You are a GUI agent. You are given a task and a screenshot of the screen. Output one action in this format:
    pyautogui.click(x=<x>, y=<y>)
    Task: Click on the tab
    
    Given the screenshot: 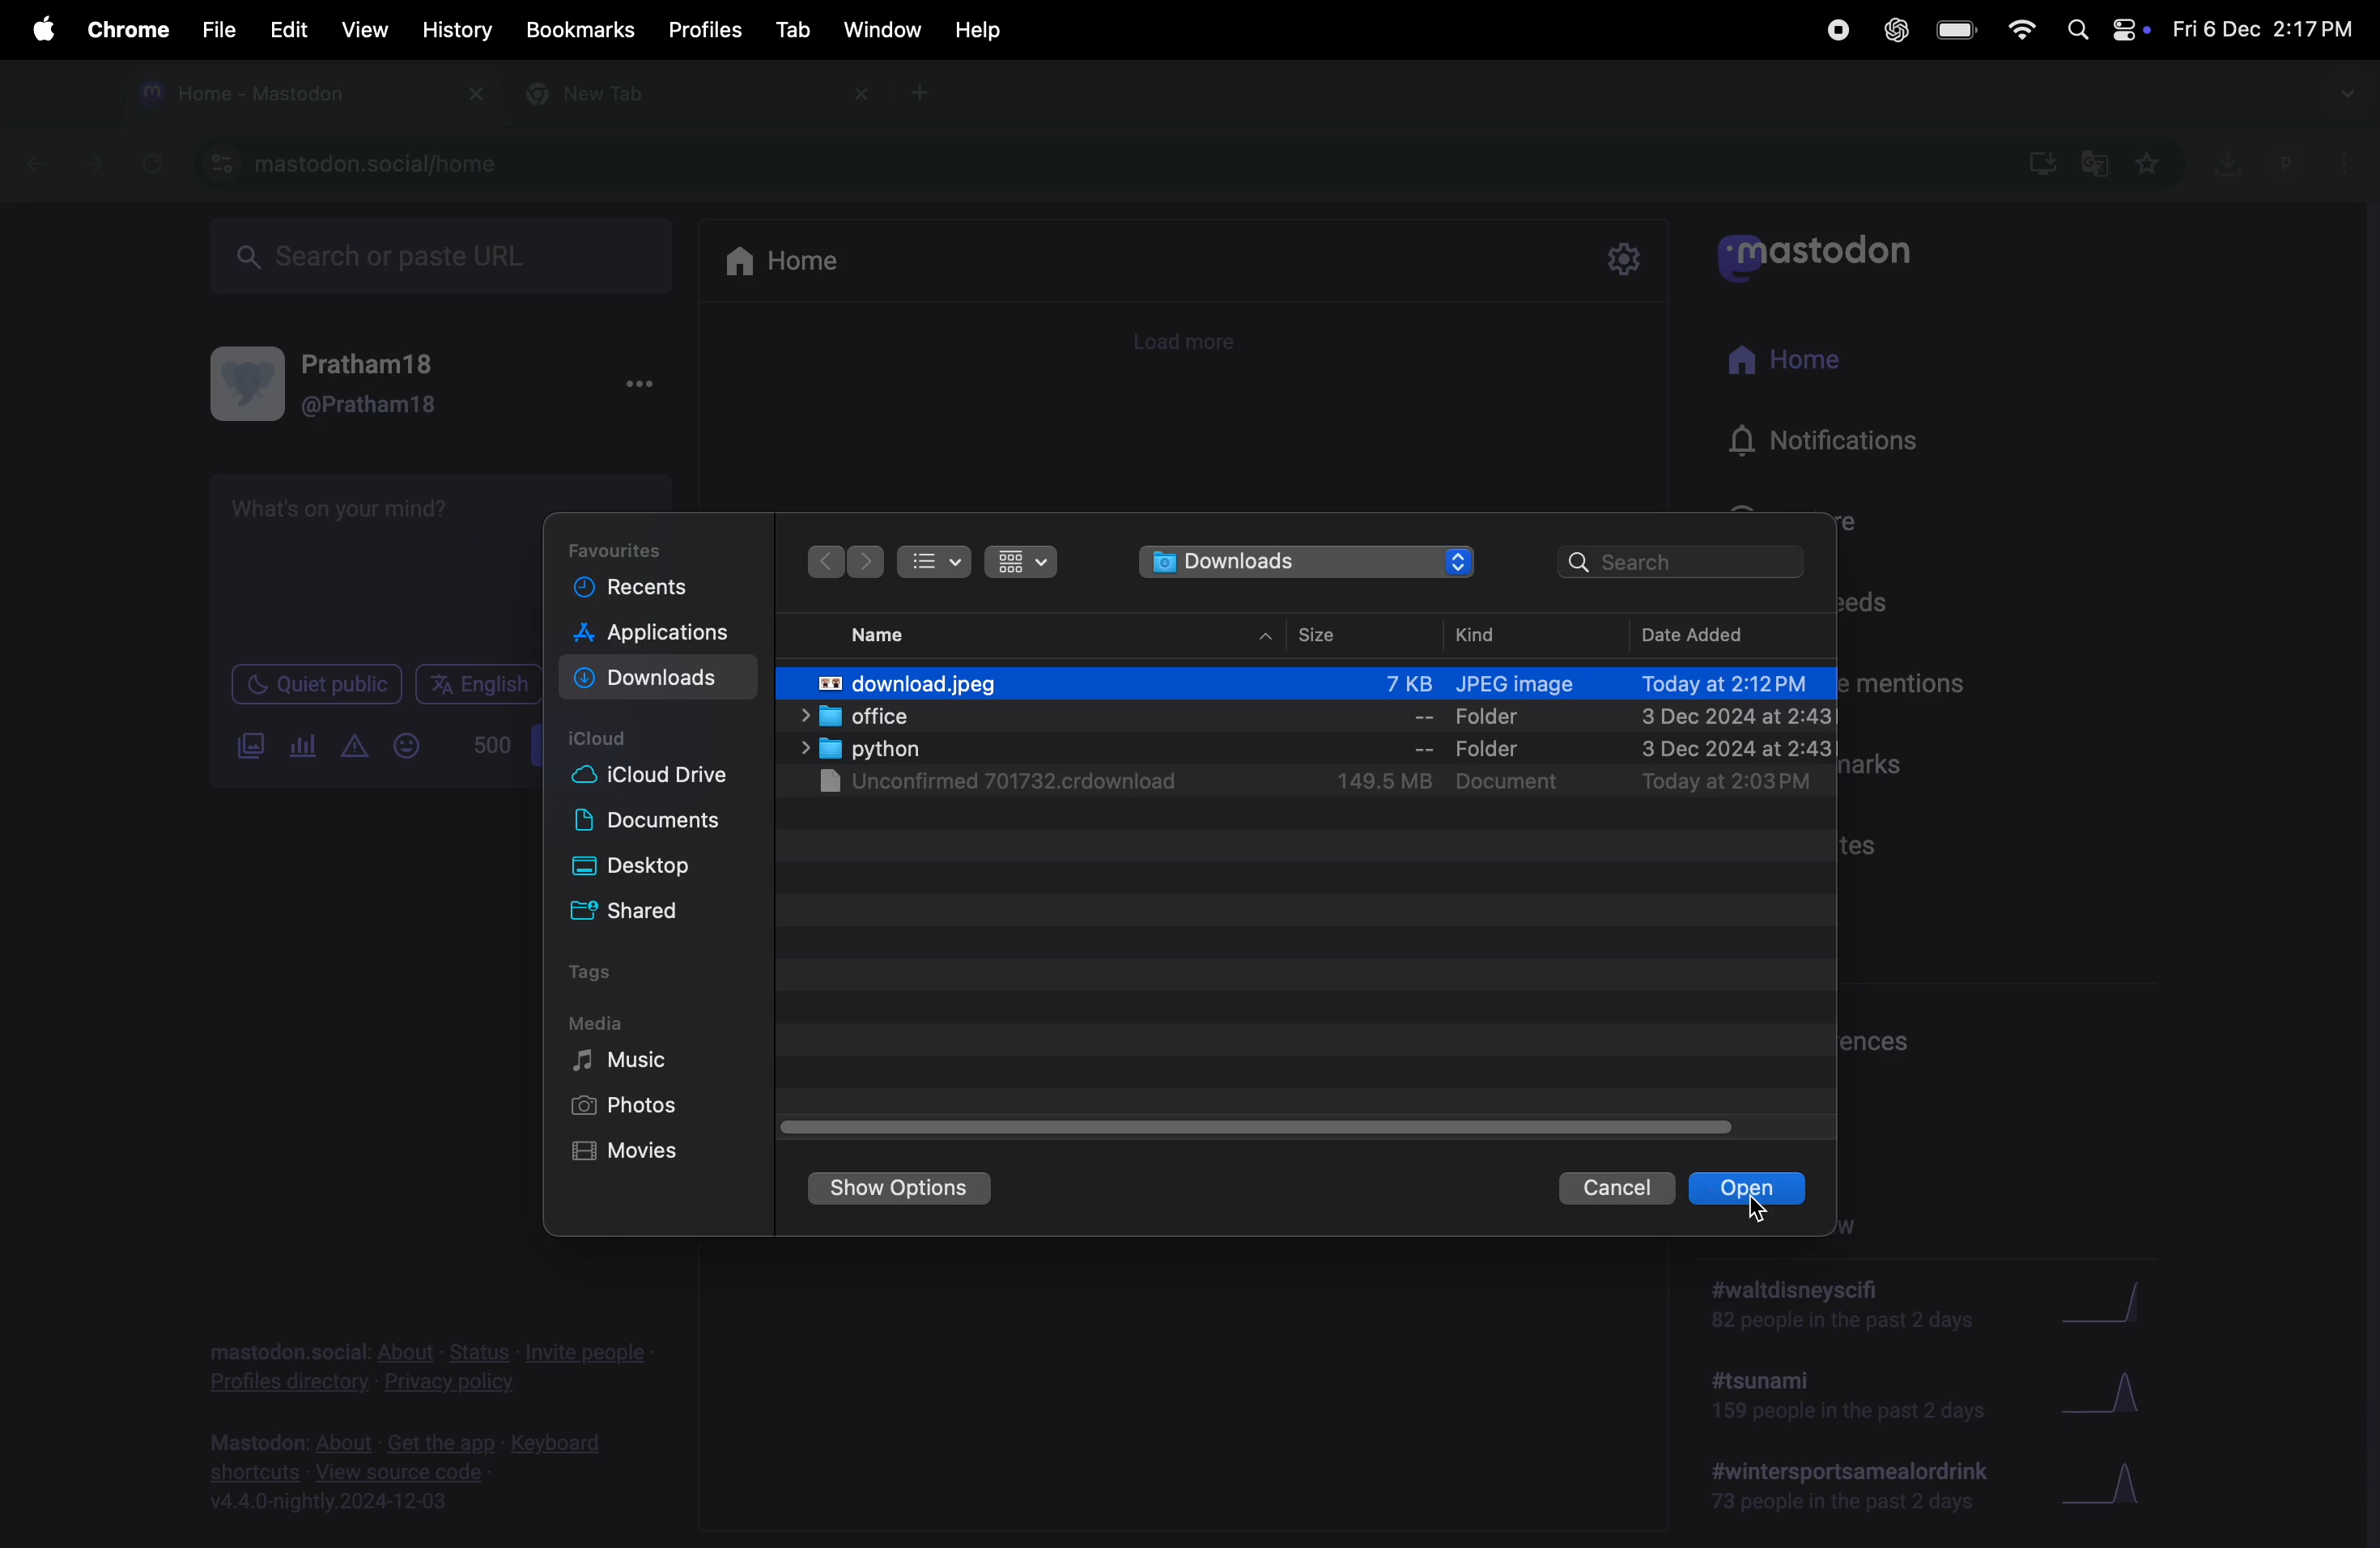 What is the action you would take?
    pyautogui.click(x=790, y=30)
    